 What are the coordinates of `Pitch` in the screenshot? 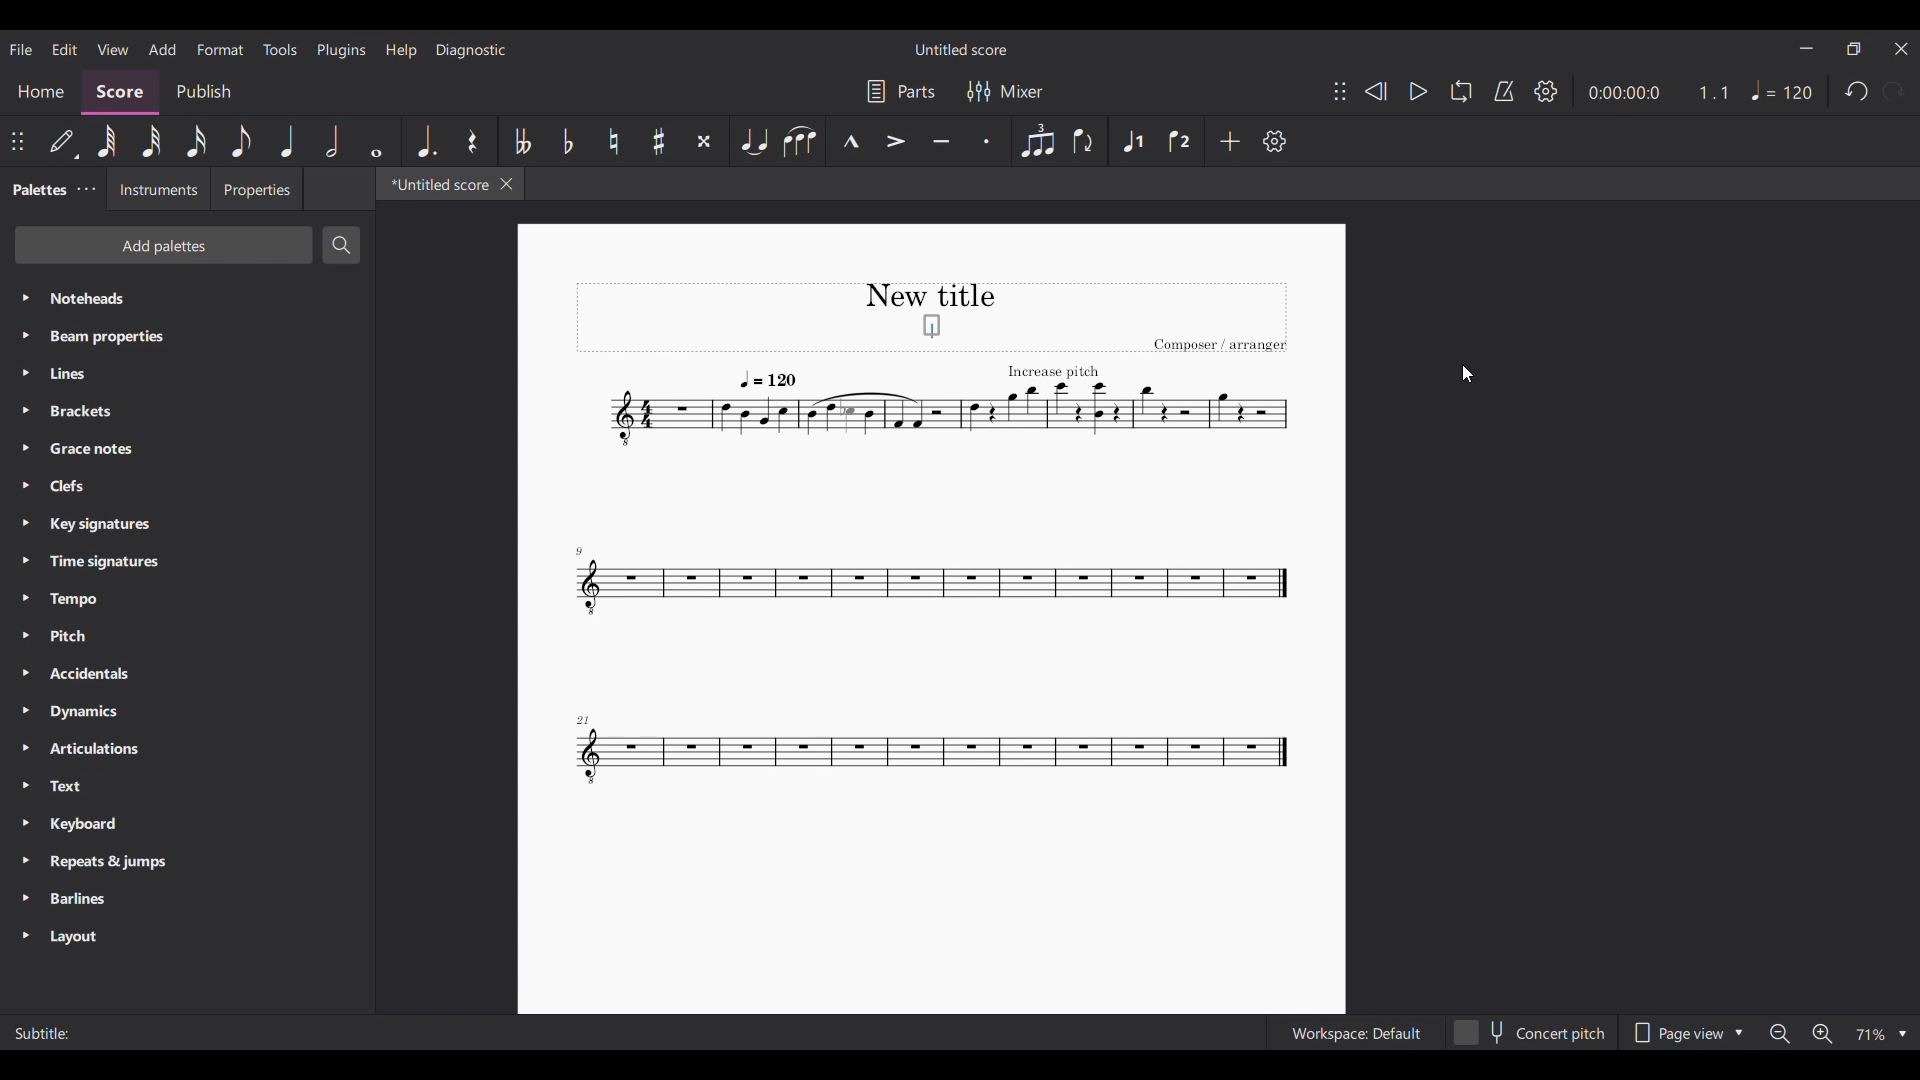 It's located at (187, 636).